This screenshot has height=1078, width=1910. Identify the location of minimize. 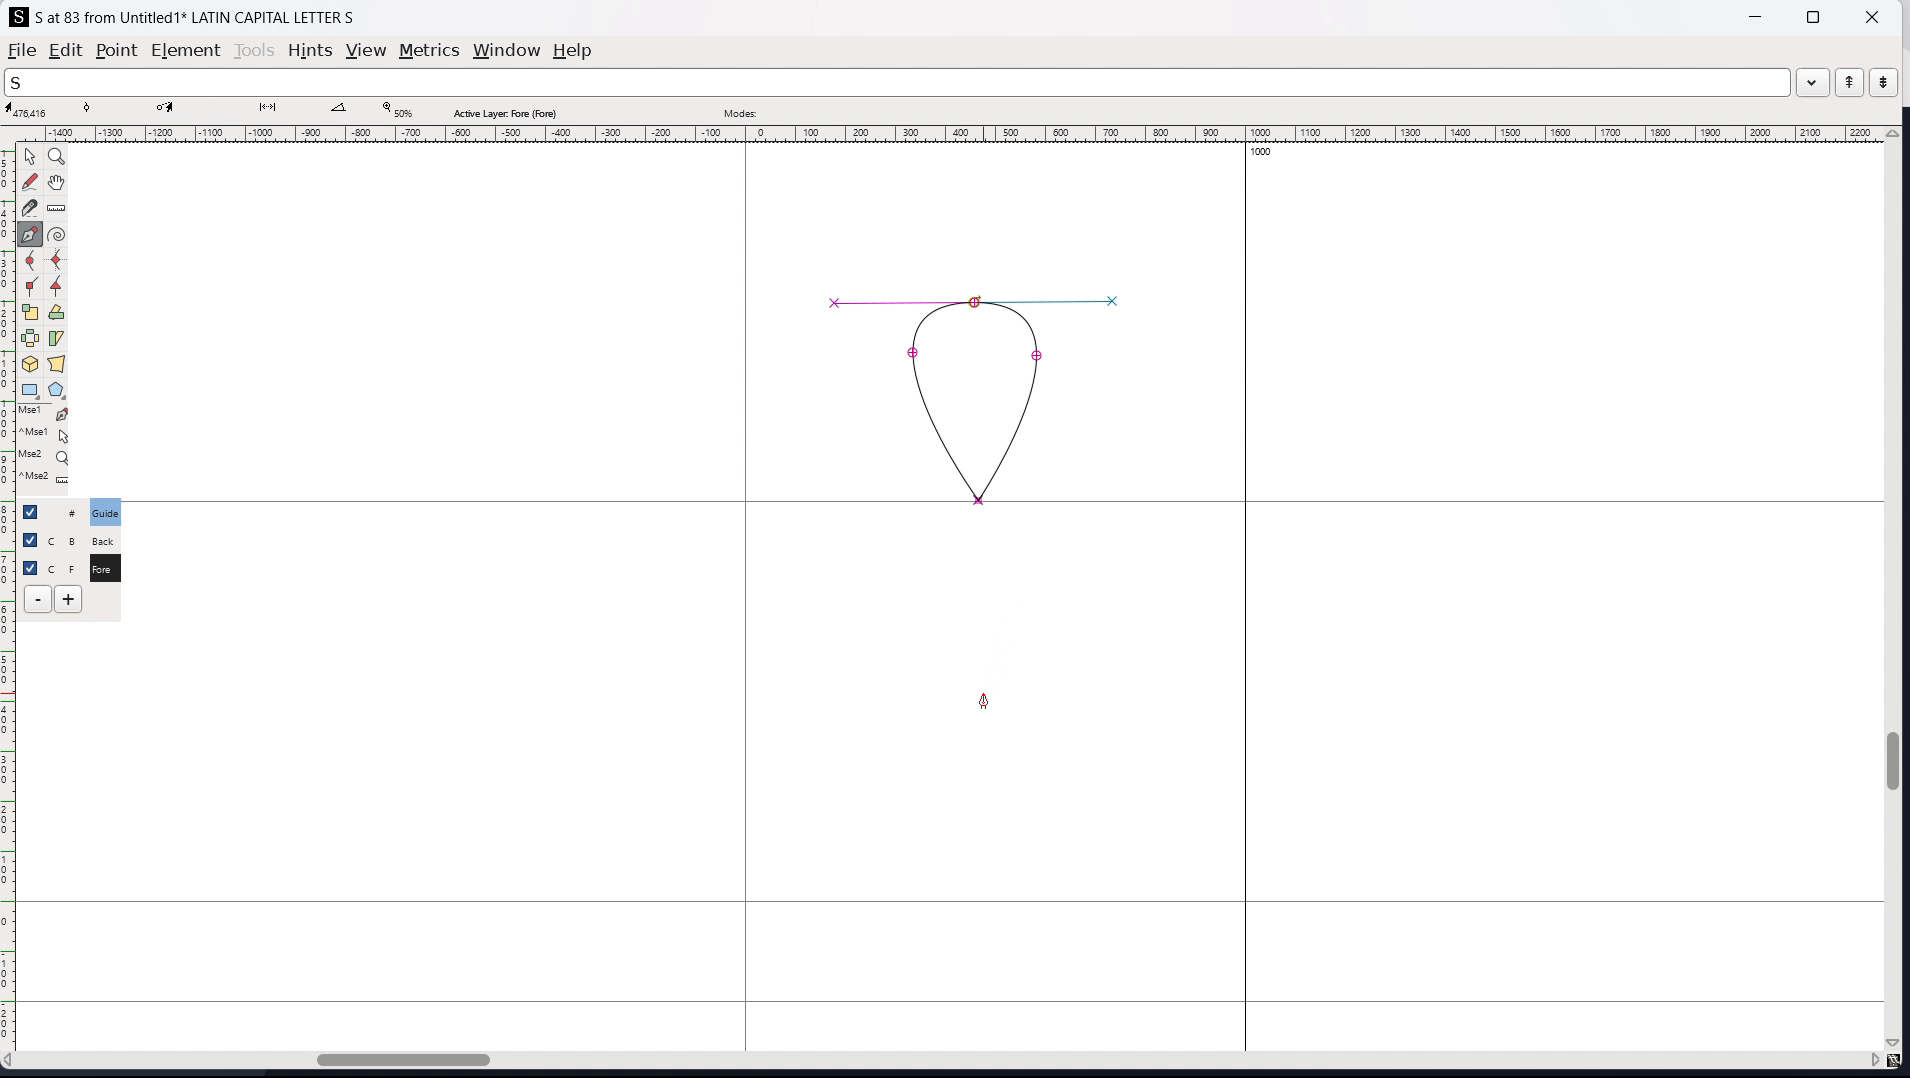
(1758, 15).